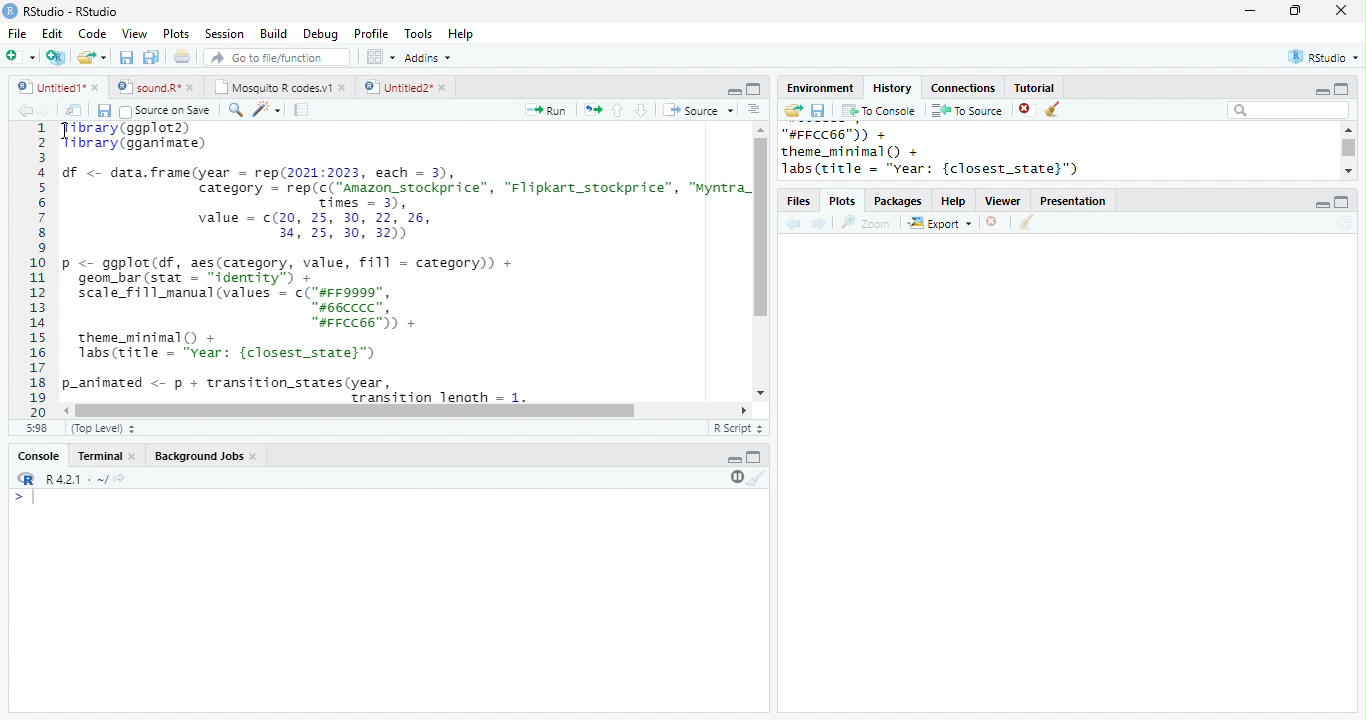 This screenshot has height=720, width=1366. I want to click on Help, so click(953, 201).